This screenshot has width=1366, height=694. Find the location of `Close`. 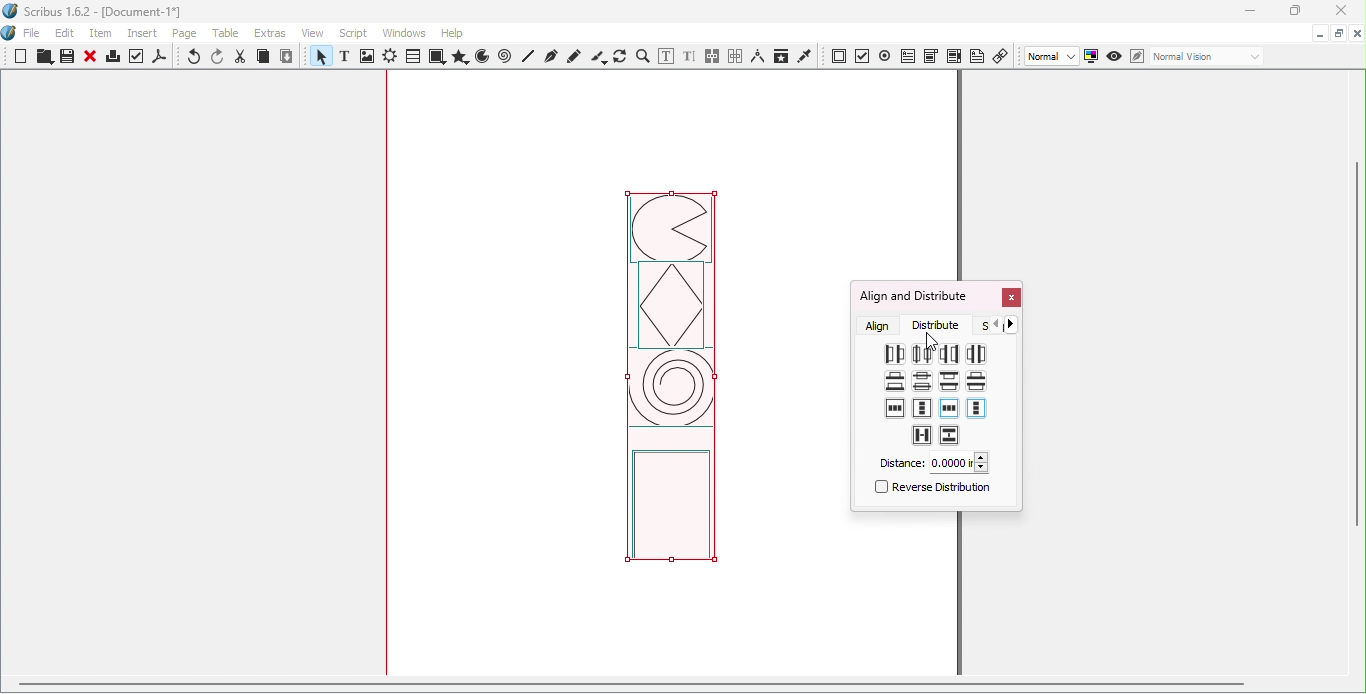

Close is located at coordinates (90, 58).